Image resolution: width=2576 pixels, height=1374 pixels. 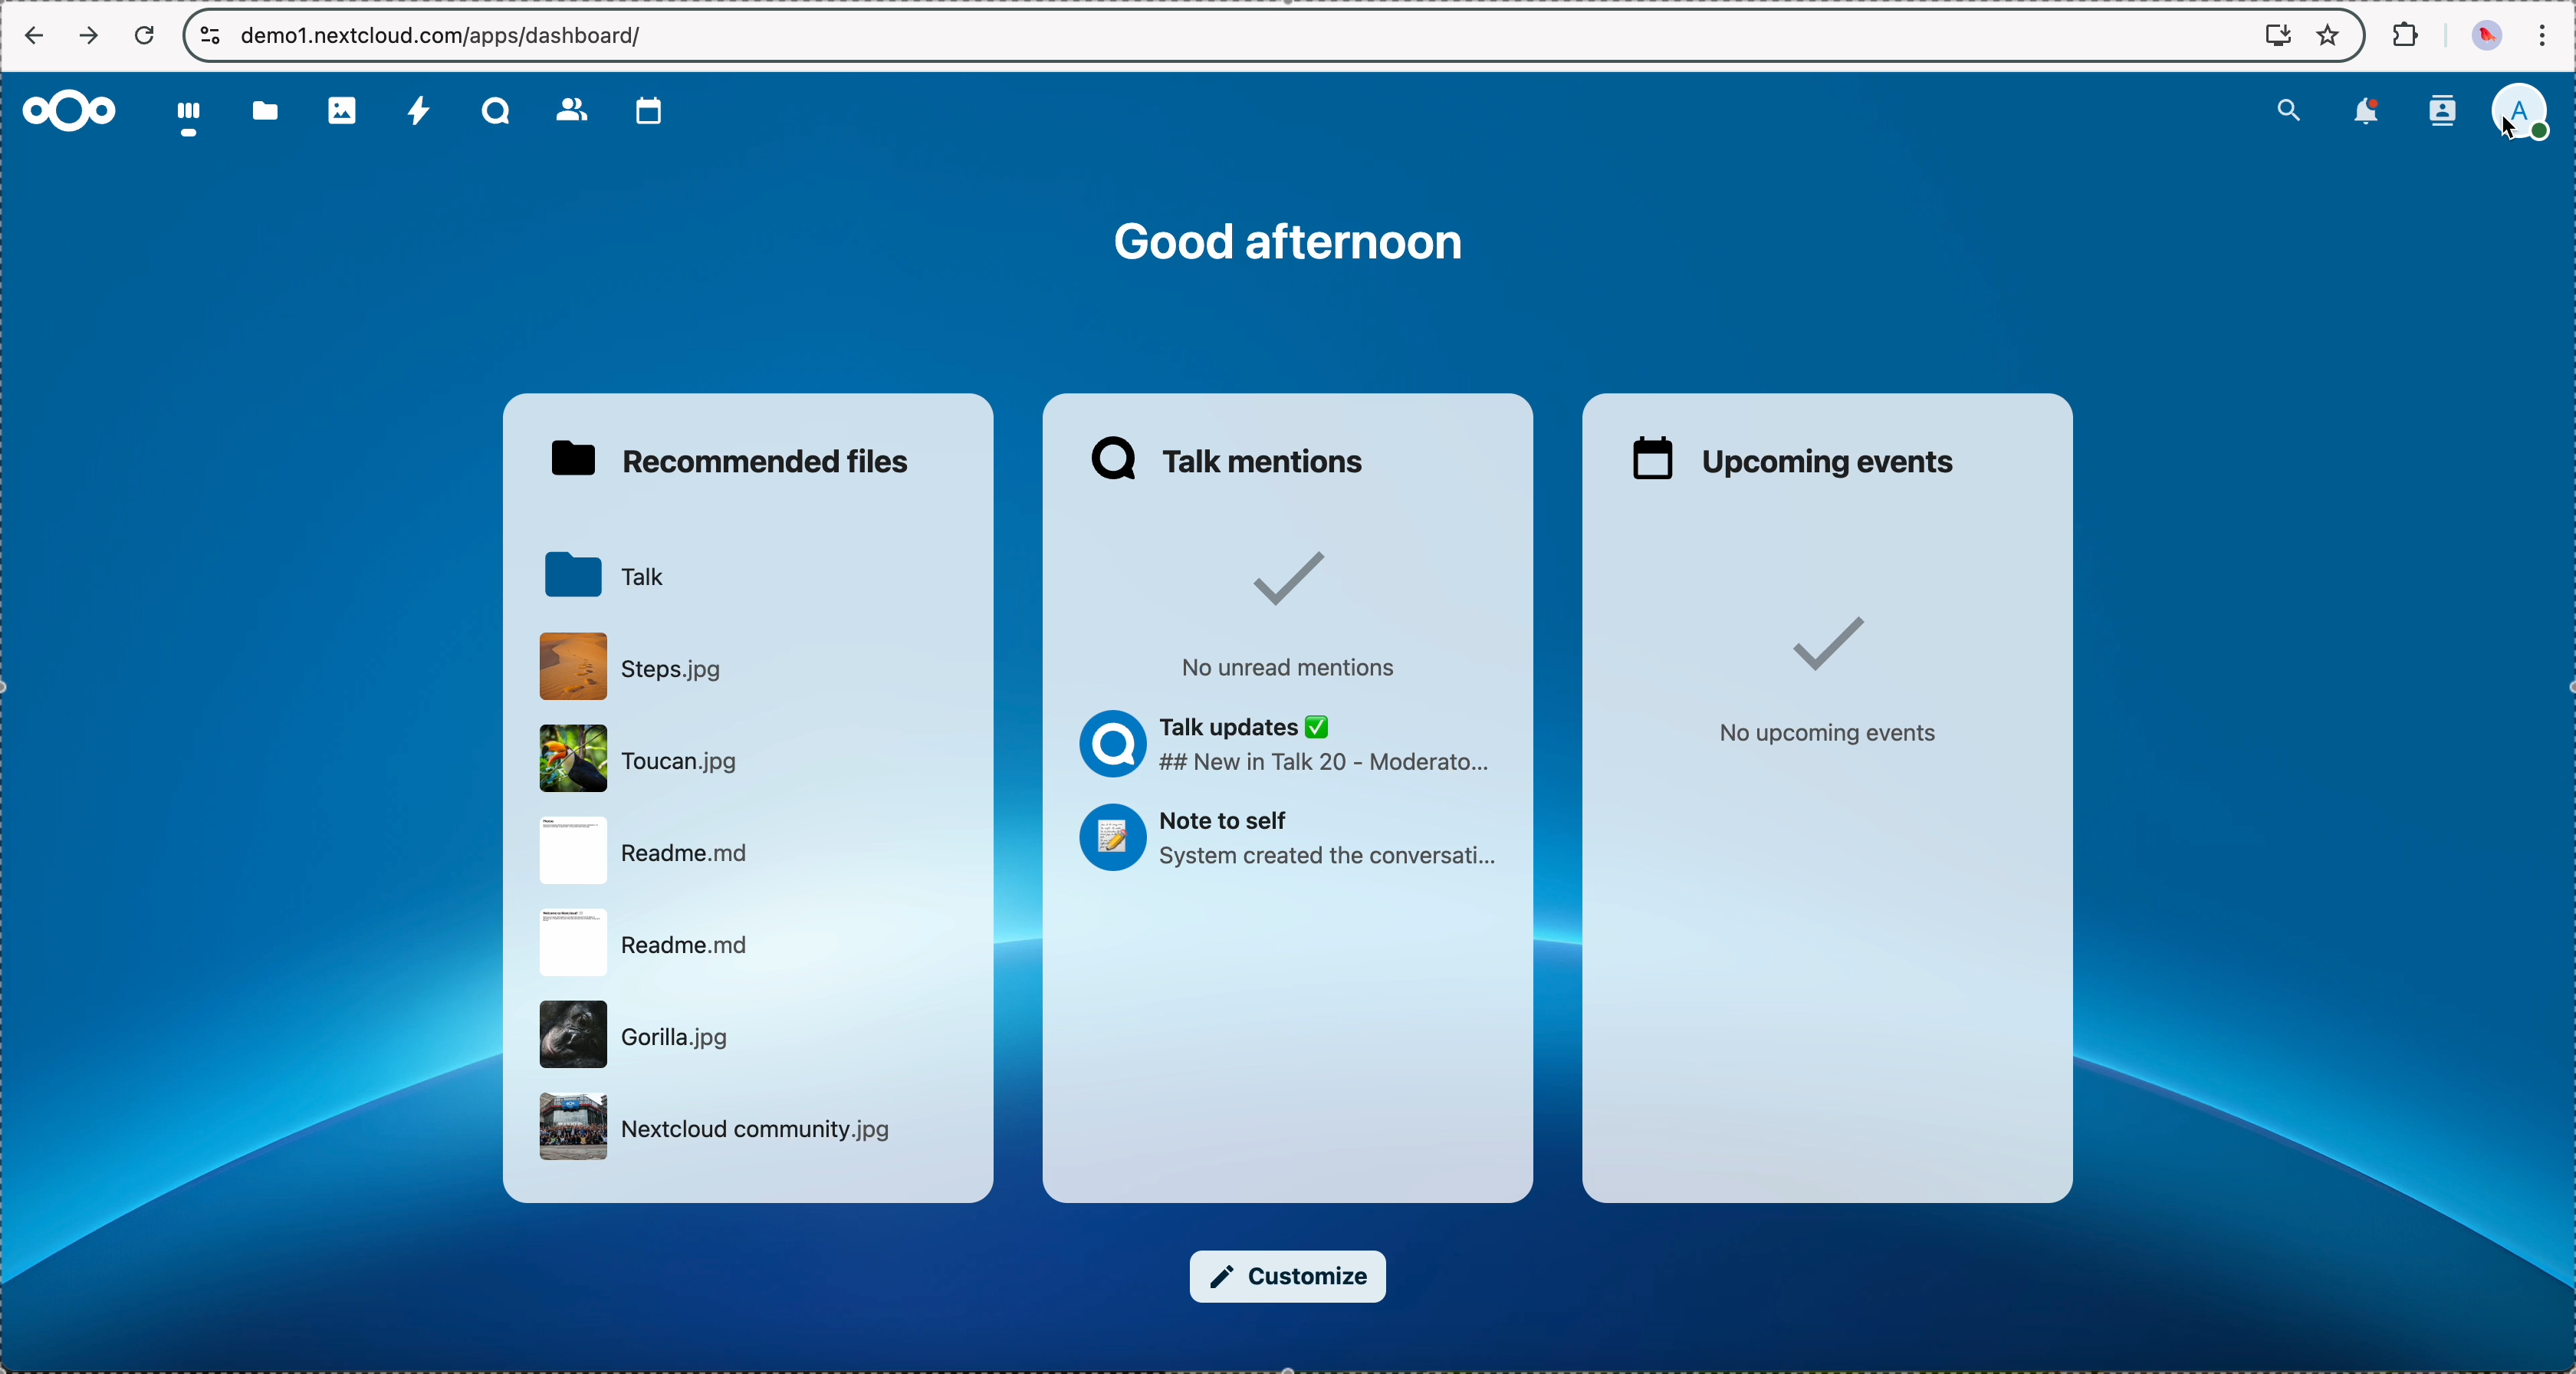 I want to click on upcoming events, so click(x=1797, y=457).